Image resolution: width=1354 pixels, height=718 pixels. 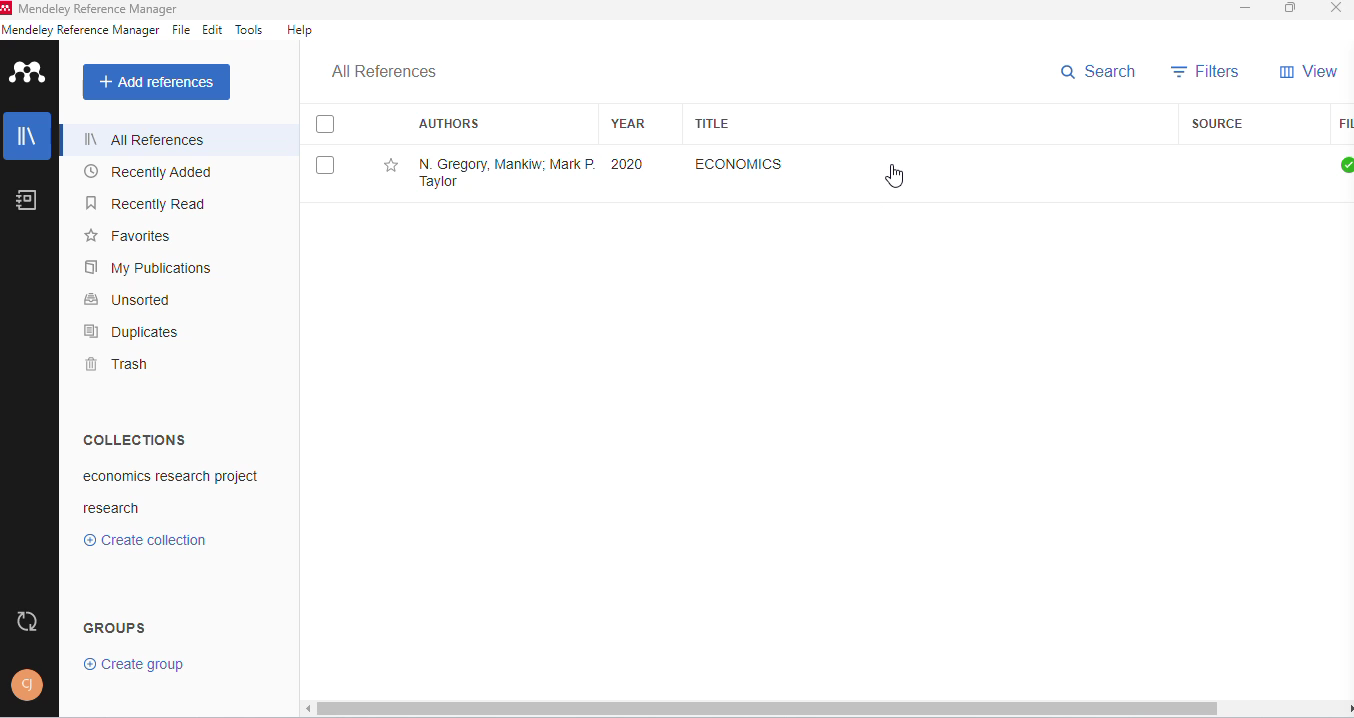 What do you see at coordinates (181, 29) in the screenshot?
I see `file` at bounding box center [181, 29].